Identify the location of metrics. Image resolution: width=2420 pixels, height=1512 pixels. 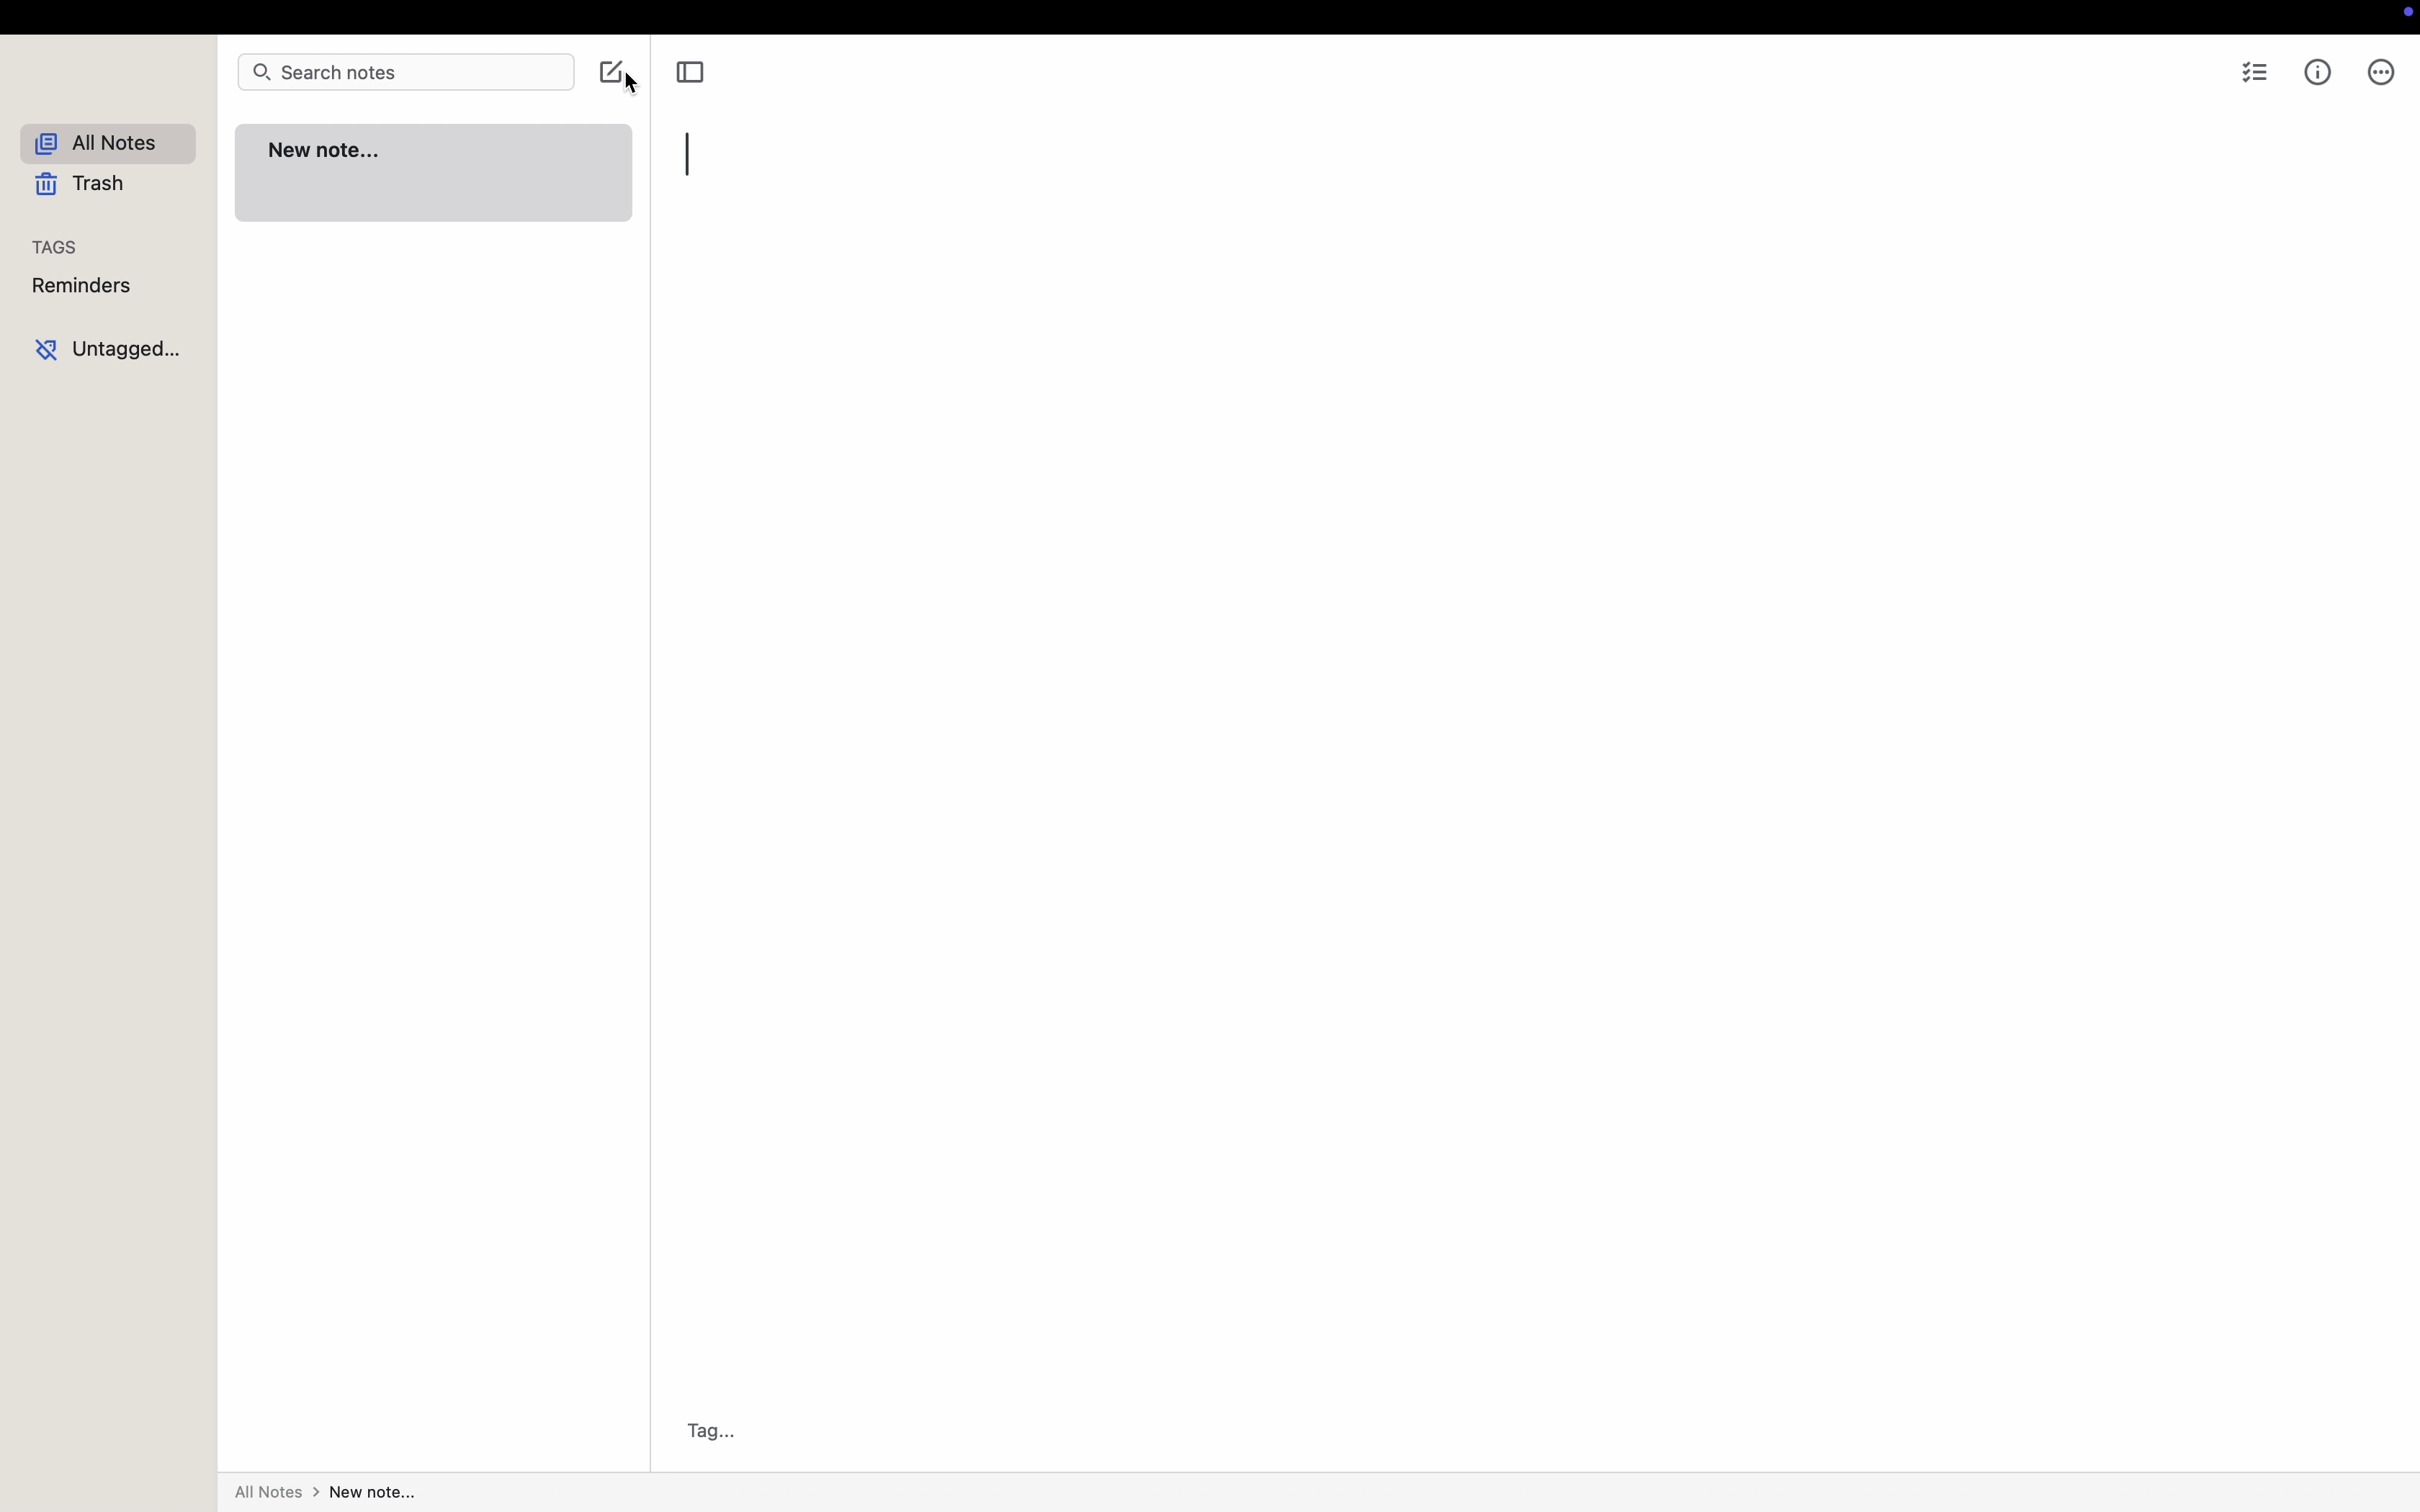
(2319, 75).